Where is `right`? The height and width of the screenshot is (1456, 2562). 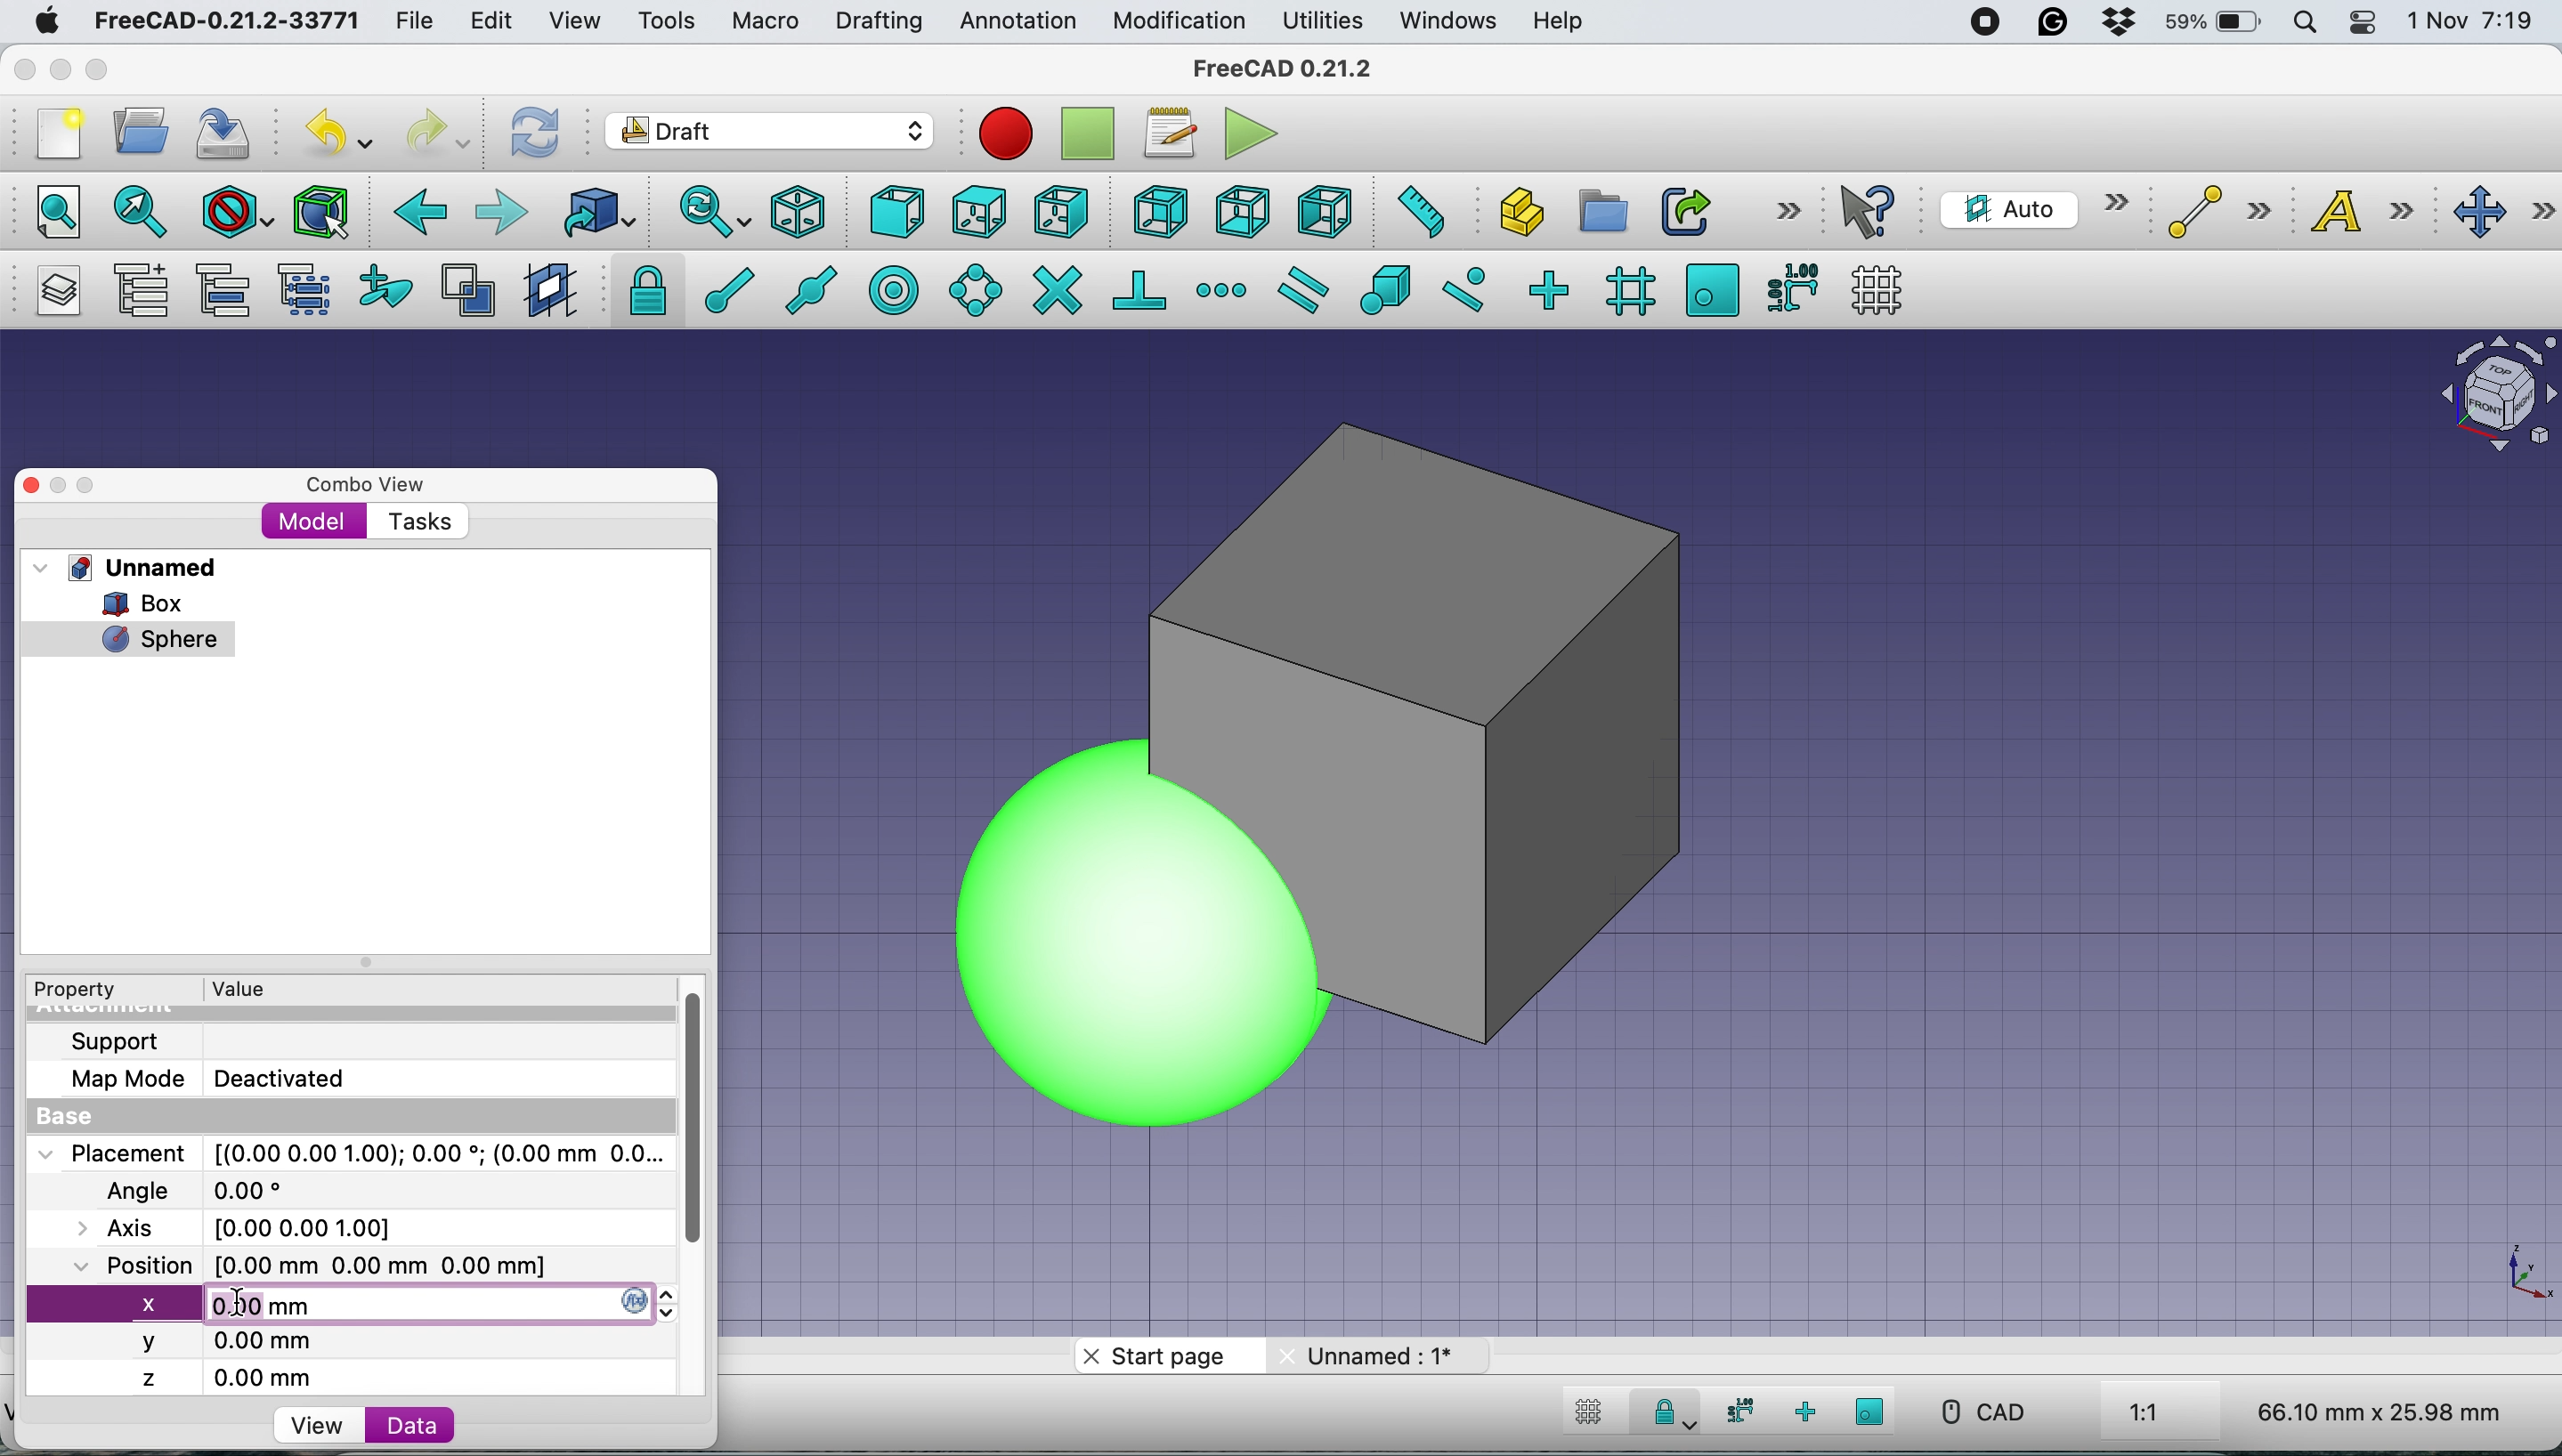
right is located at coordinates (1062, 211).